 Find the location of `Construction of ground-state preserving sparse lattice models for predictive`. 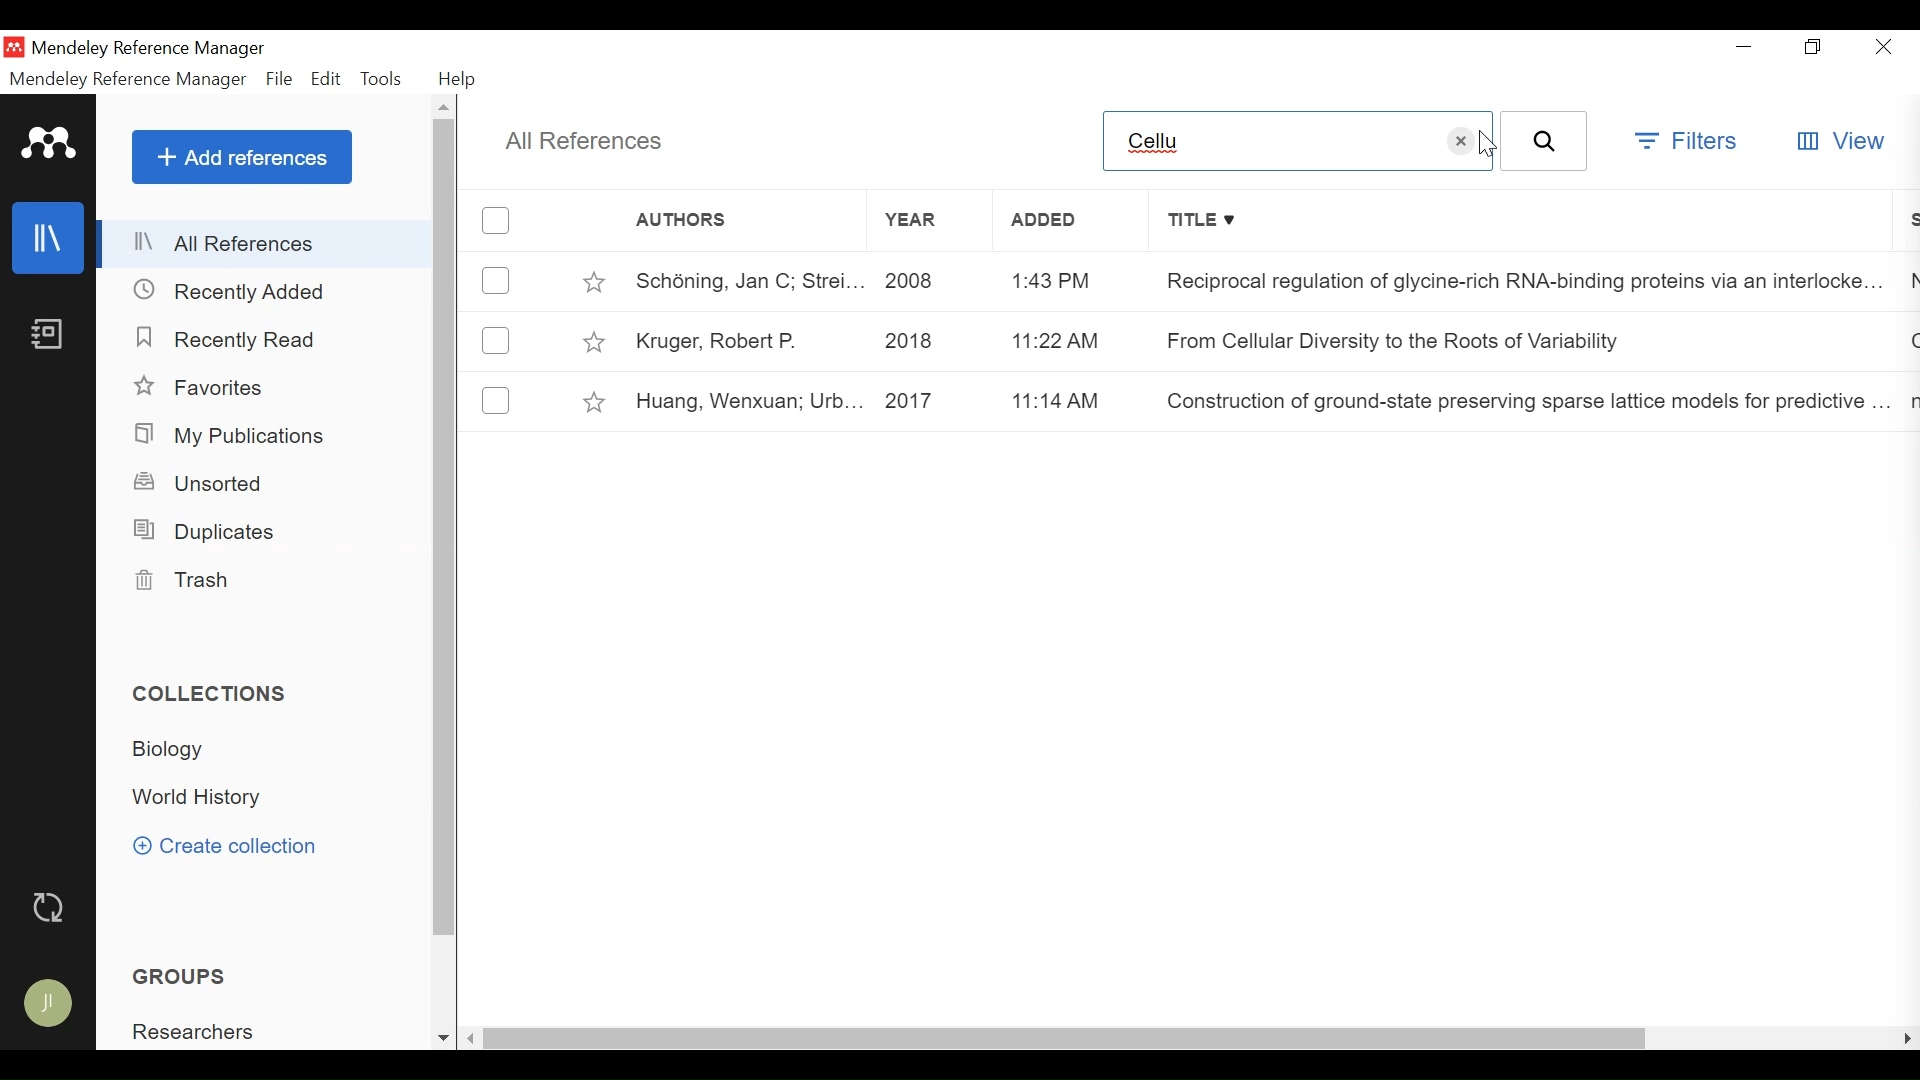

Construction of ground-state preserving sparse lattice models for predictive is located at coordinates (1518, 395).